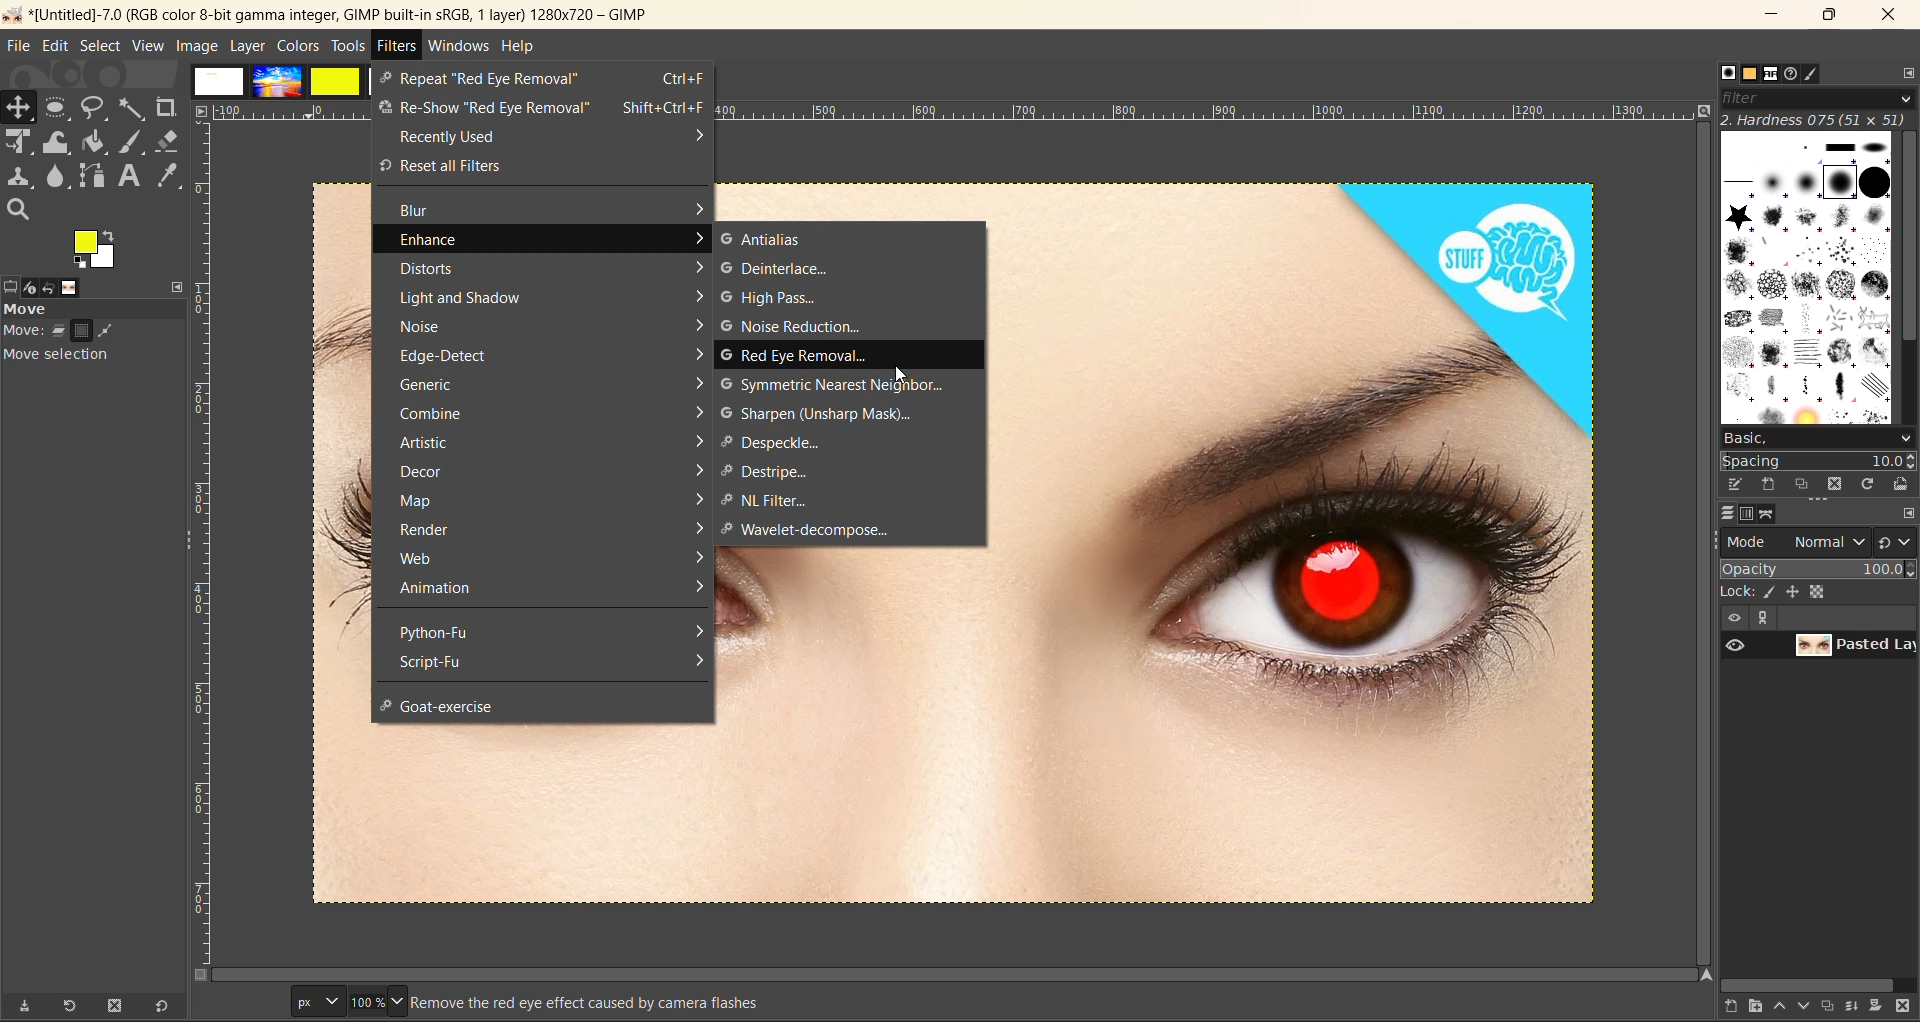 The width and height of the screenshot is (1920, 1022). I want to click on free select tool, so click(95, 109).